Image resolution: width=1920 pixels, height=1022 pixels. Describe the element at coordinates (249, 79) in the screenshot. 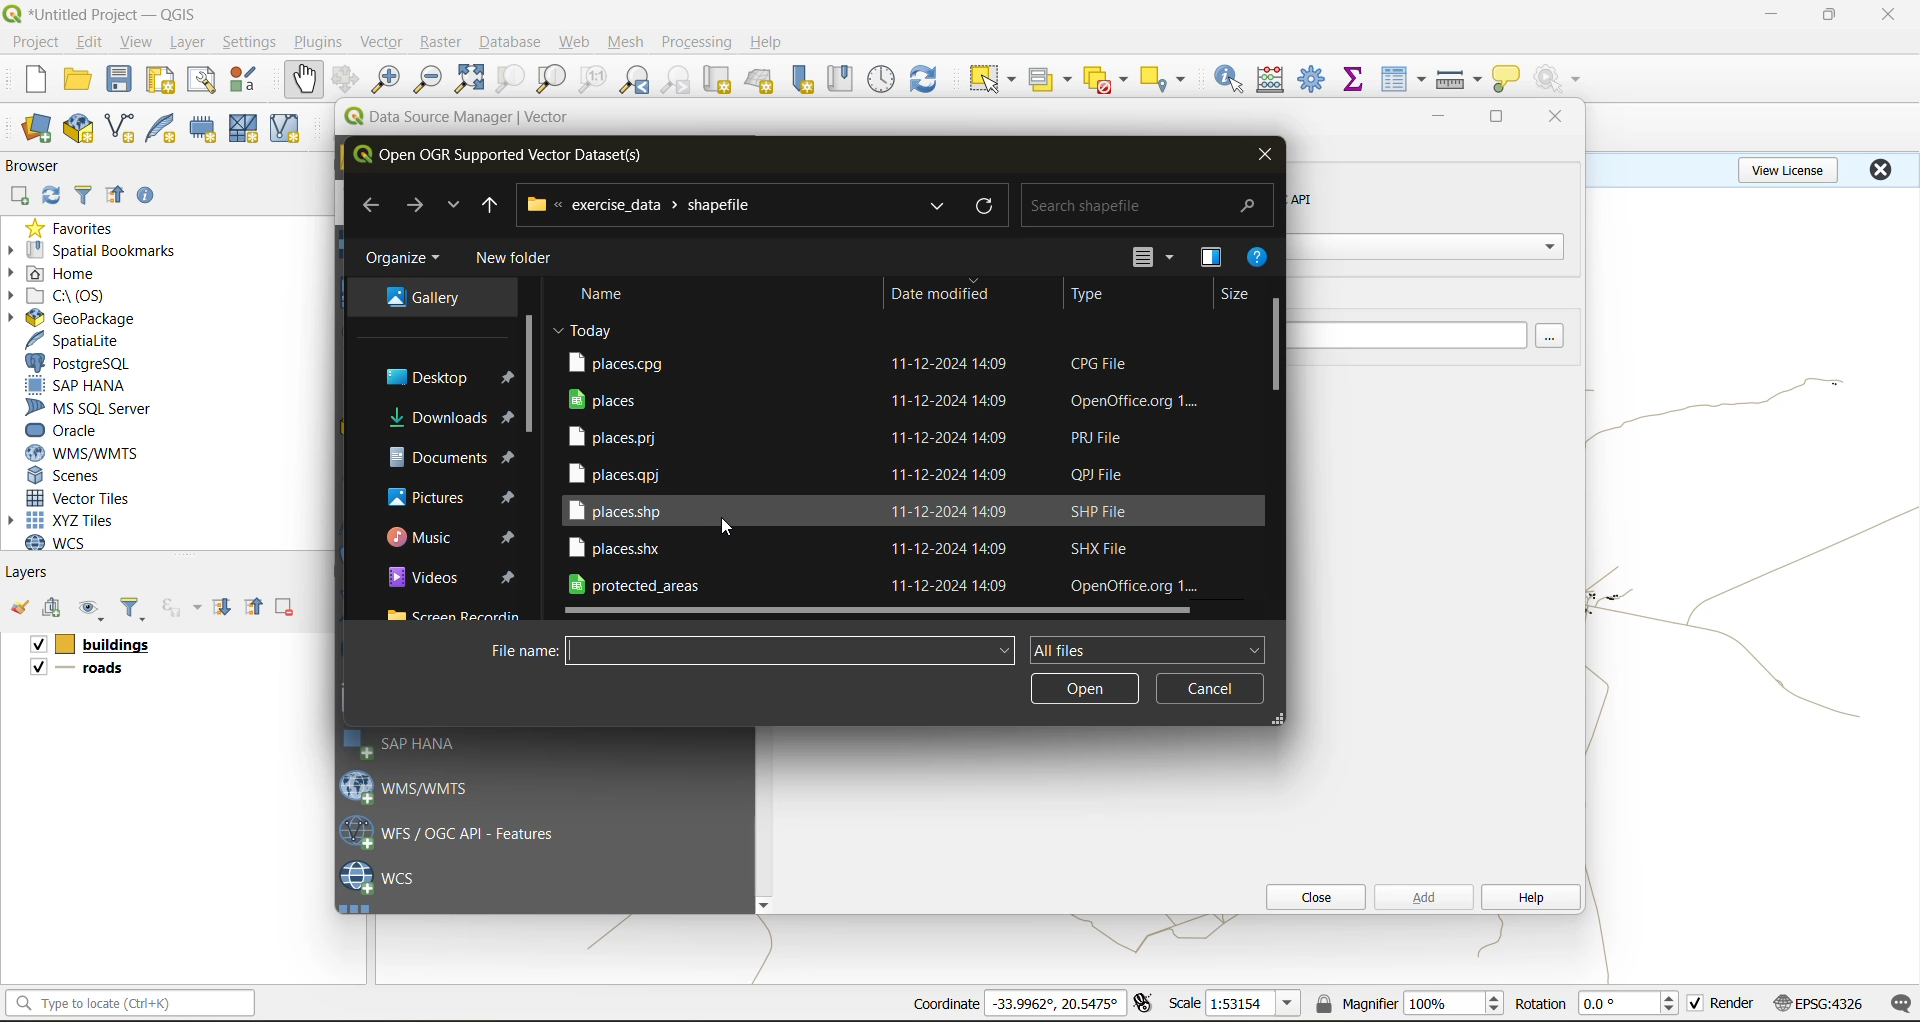

I see `style management` at that location.